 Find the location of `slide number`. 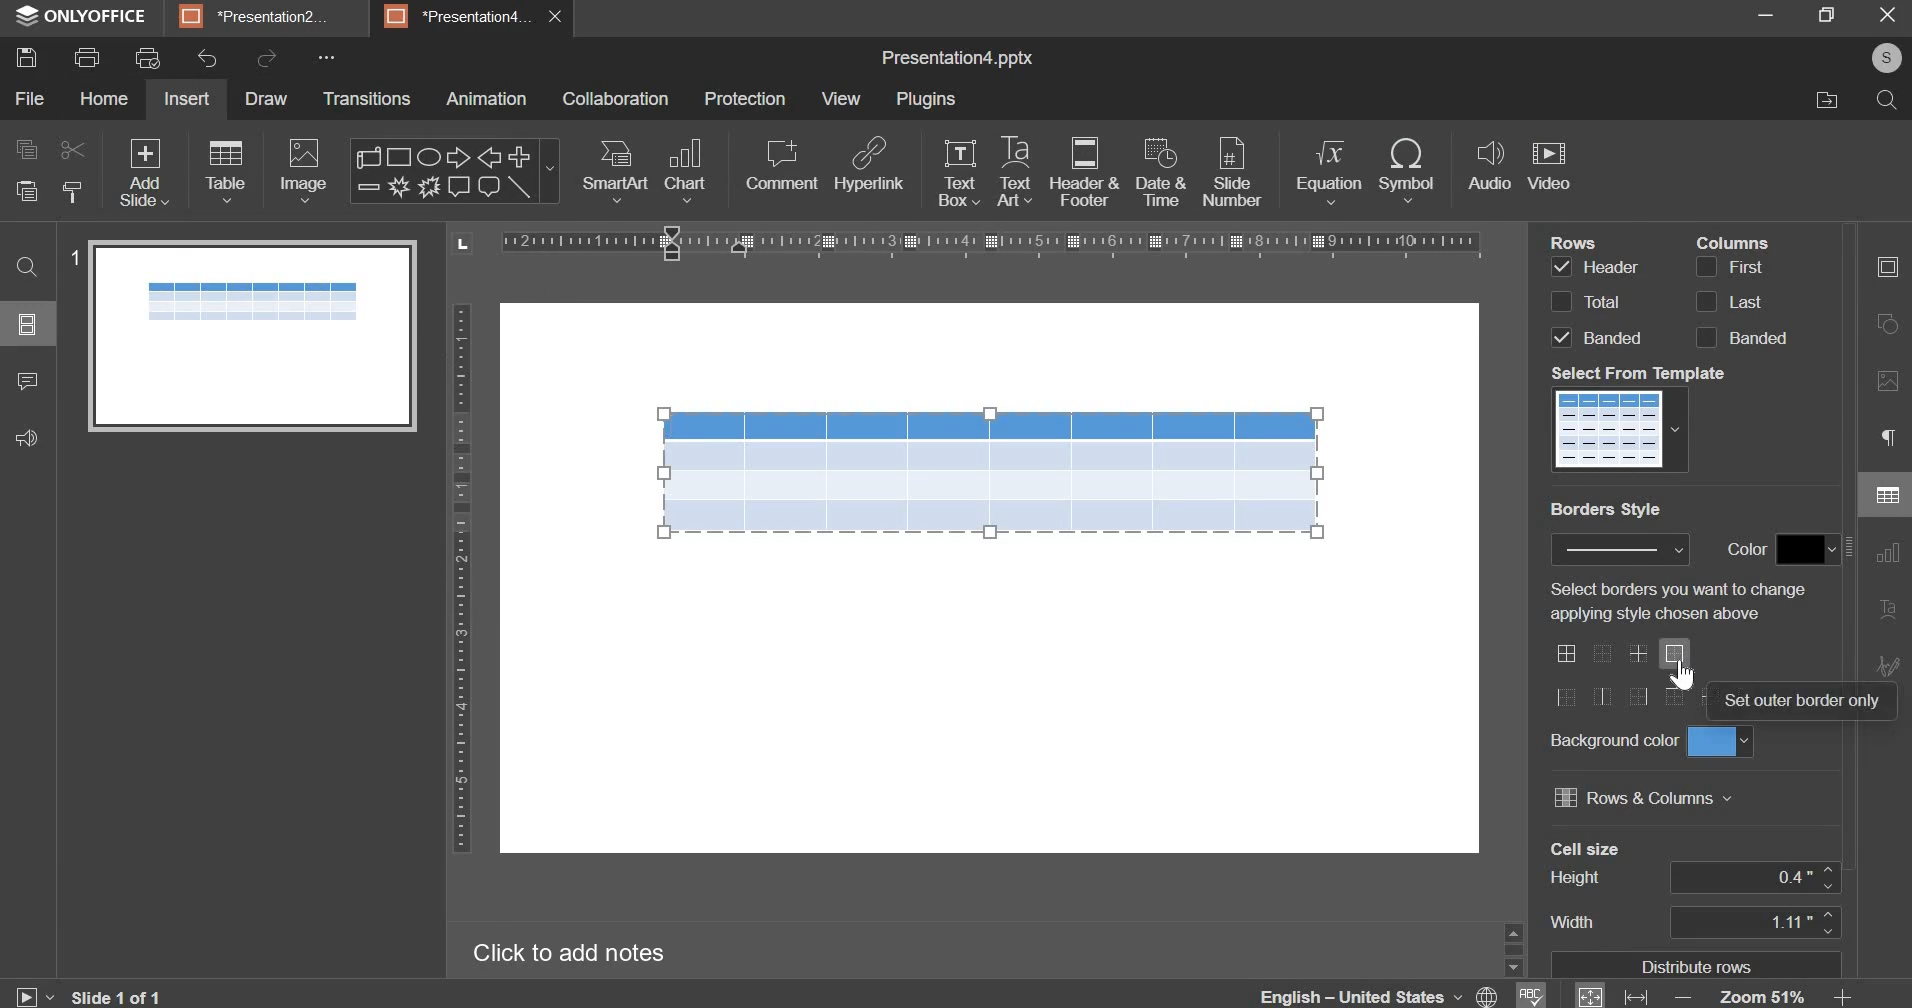

slide number is located at coordinates (1238, 171).